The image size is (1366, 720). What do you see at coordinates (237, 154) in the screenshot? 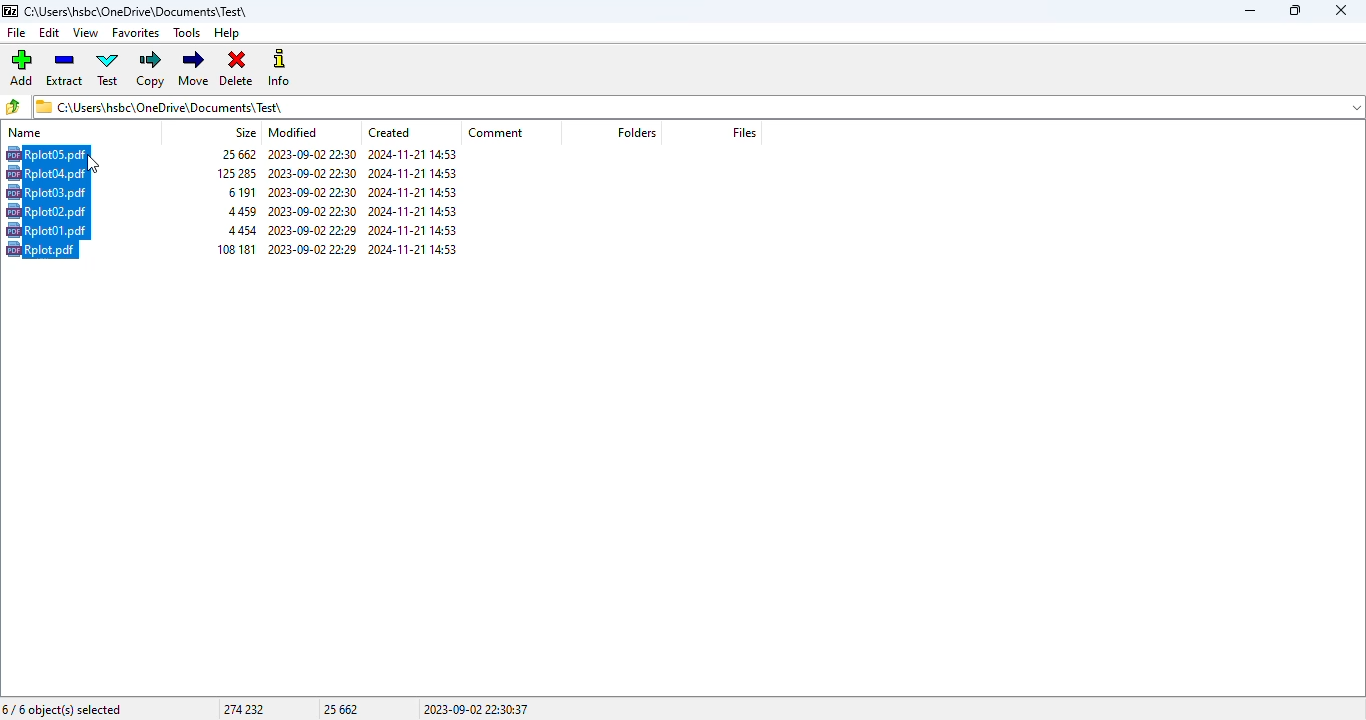
I see `size` at bounding box center [237, 154].